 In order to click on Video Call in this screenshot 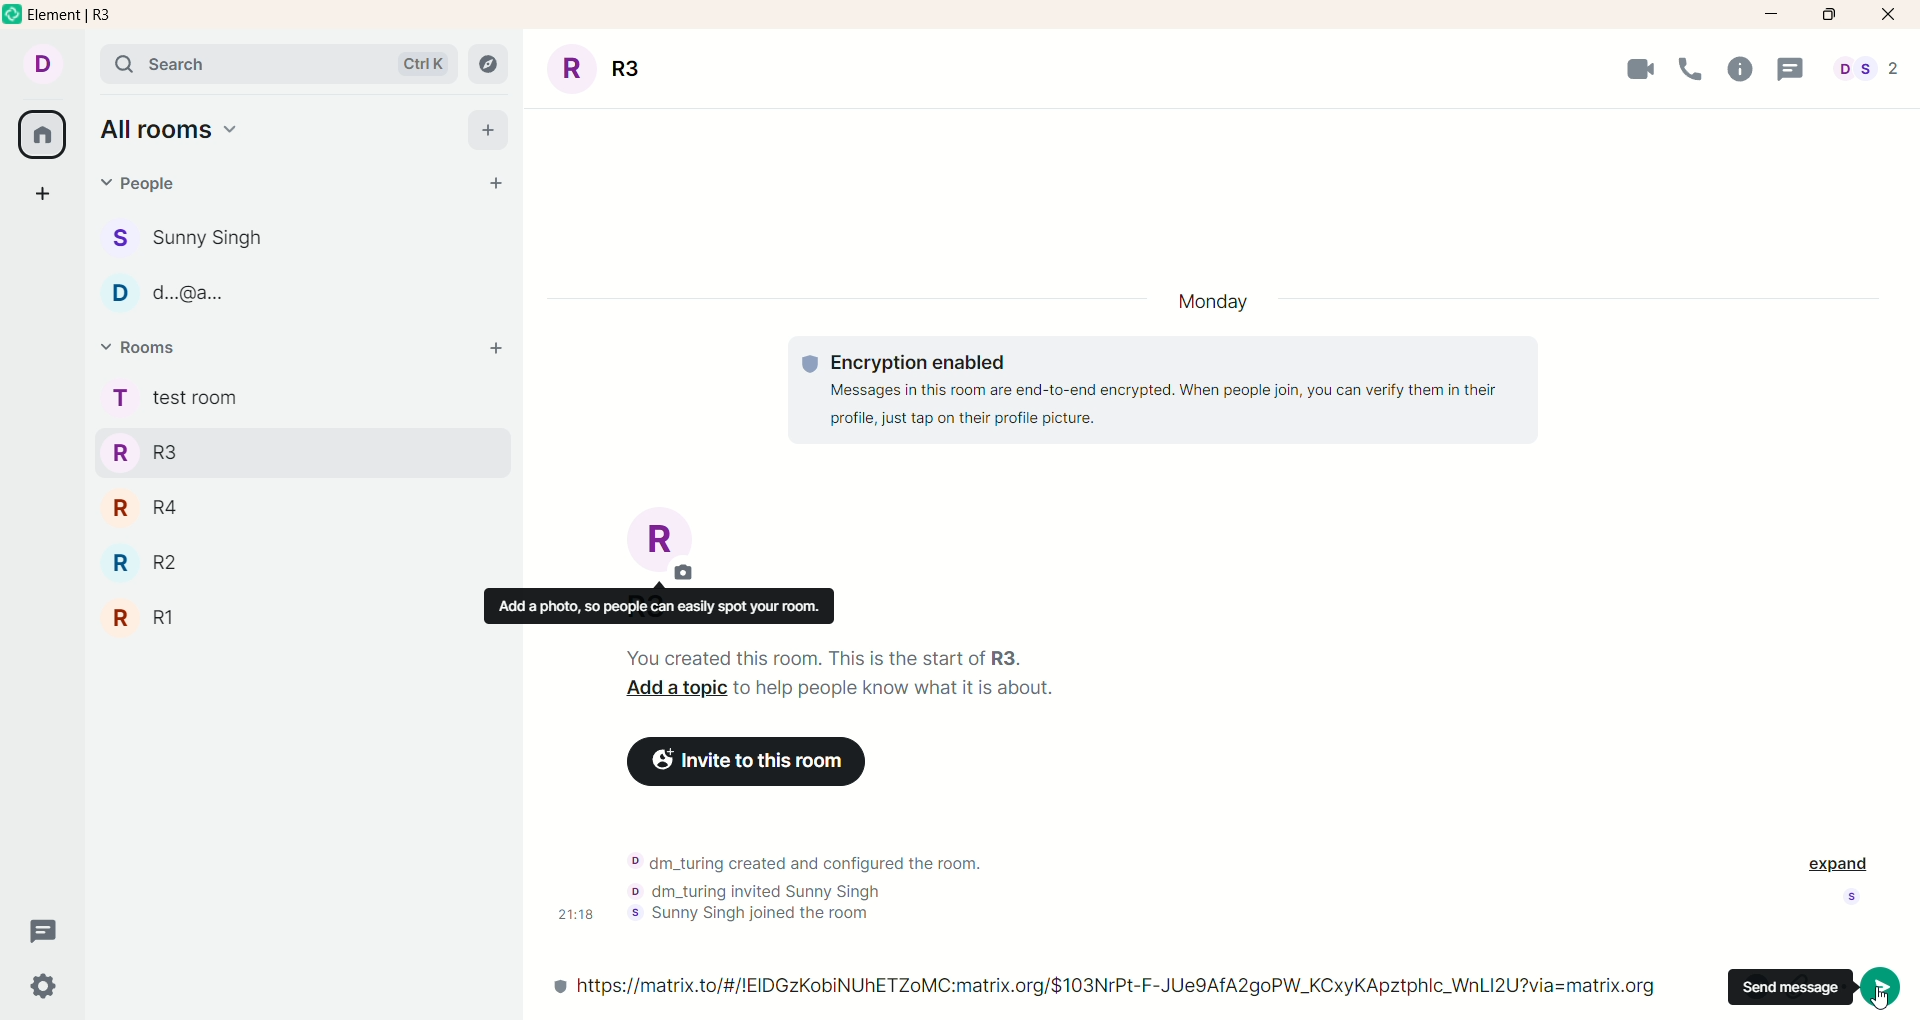, I will do `click(1637, 67)`.